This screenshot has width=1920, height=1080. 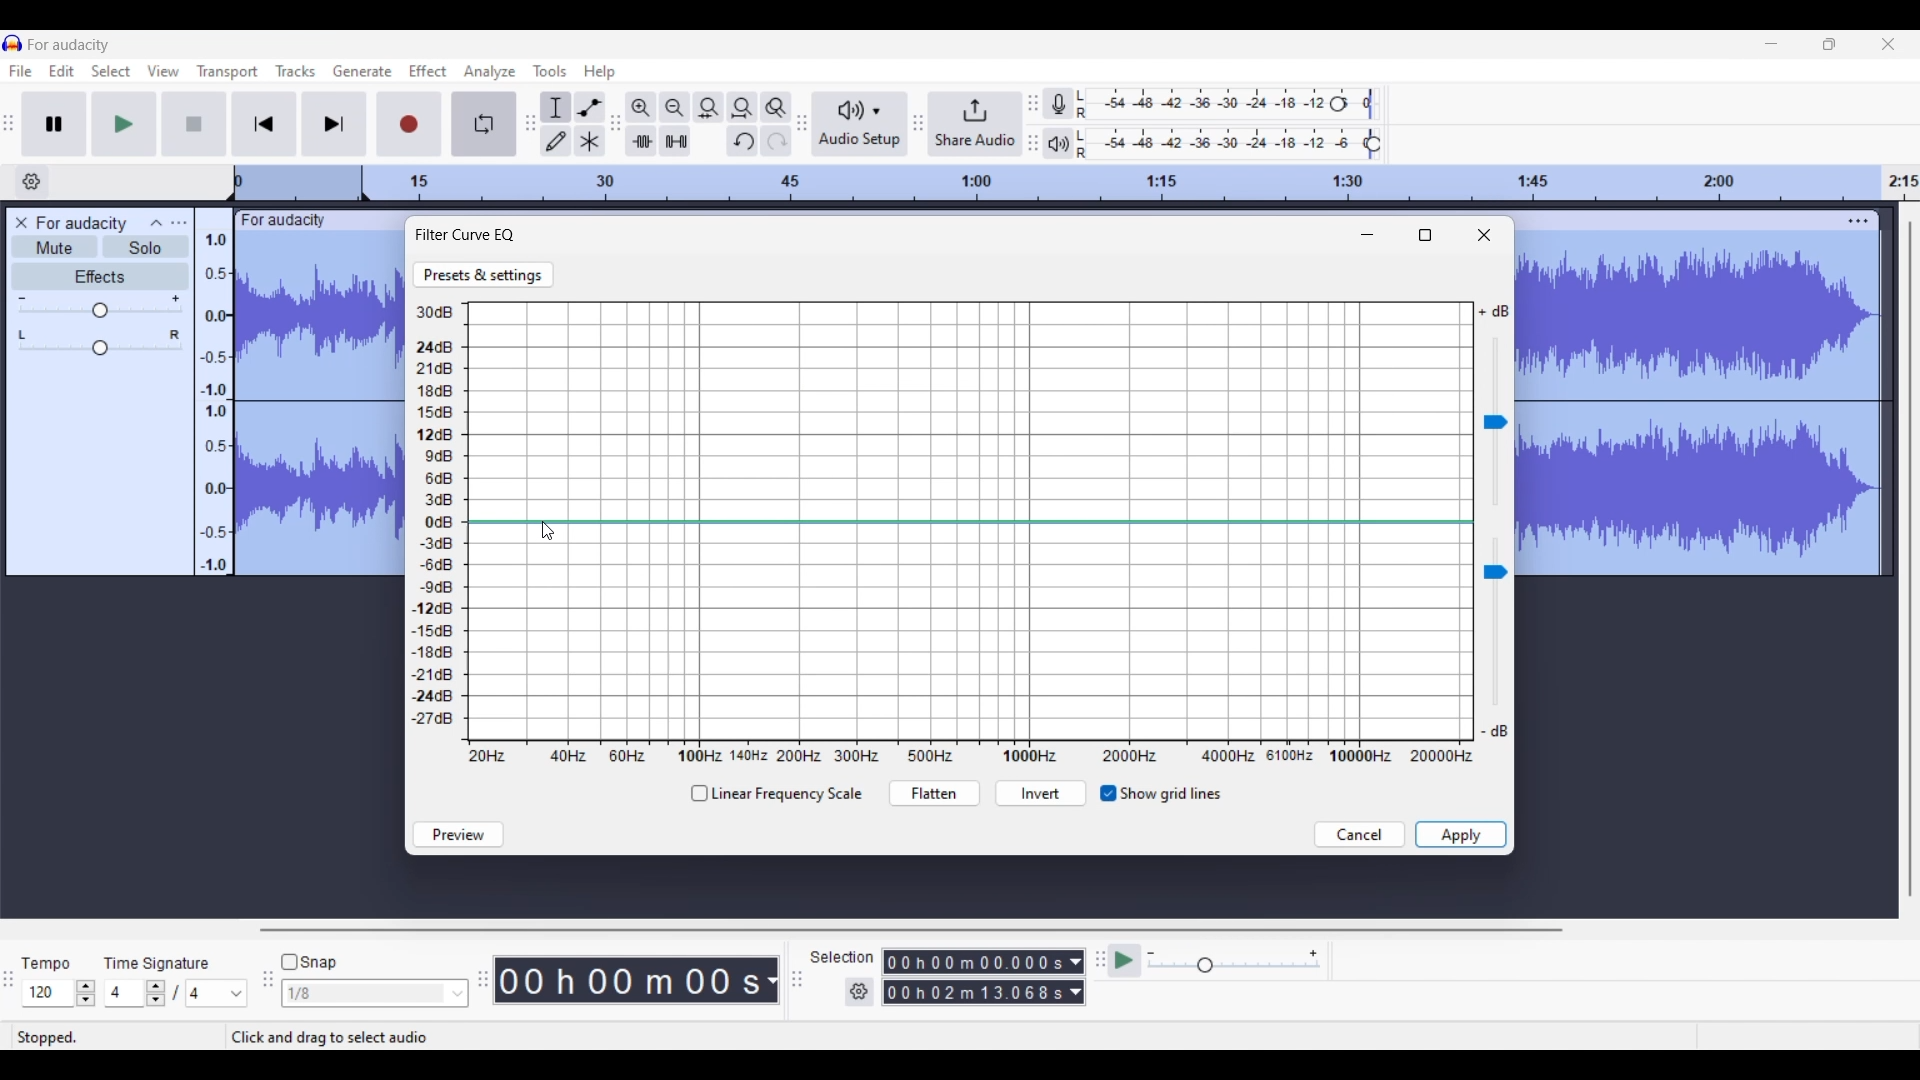 What do you see at coordinates (641, 107) in the screenshot?
I see `Zoom in` at bounding box center [641, 107].